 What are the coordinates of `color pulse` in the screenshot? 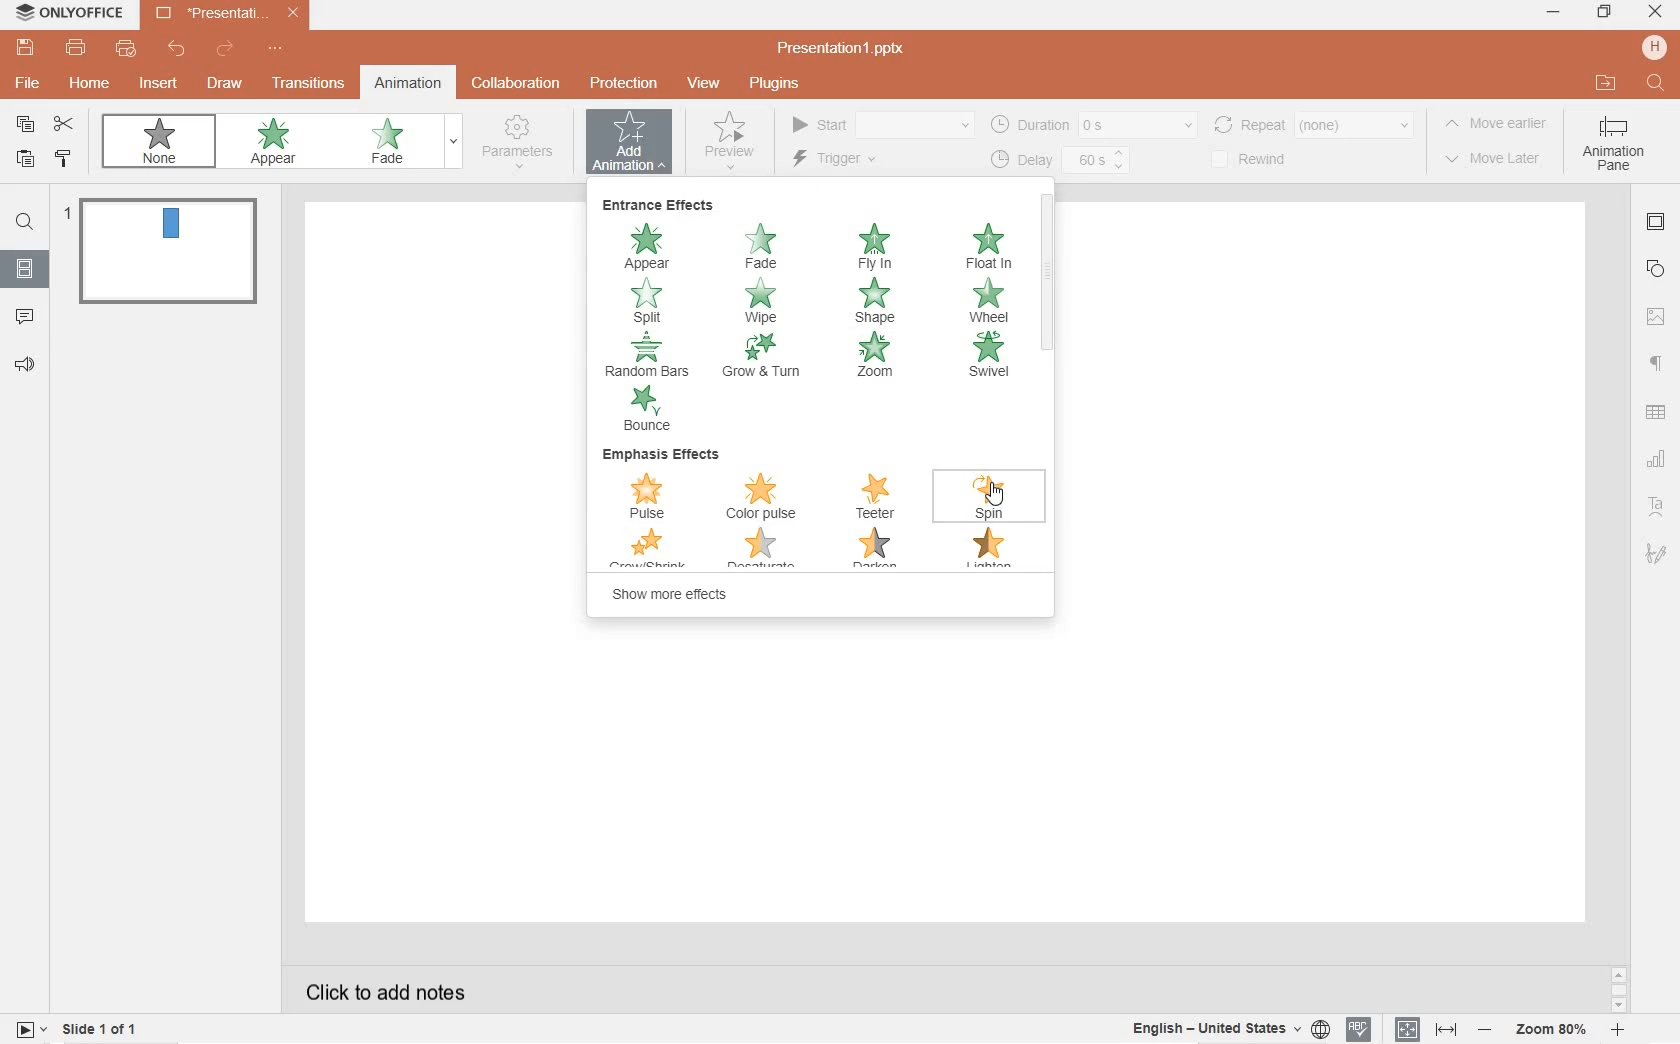 It's located at (768, 498).